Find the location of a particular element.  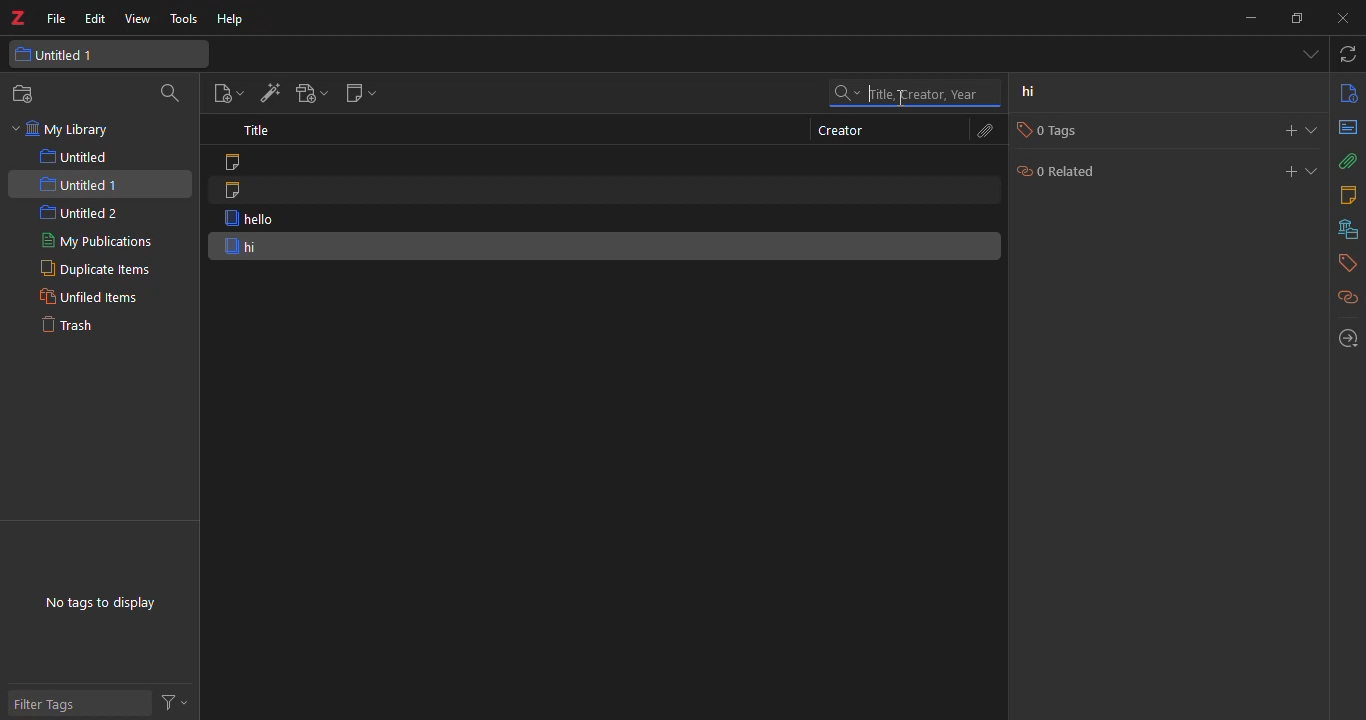

expand is located at coordinates (1311, 170).